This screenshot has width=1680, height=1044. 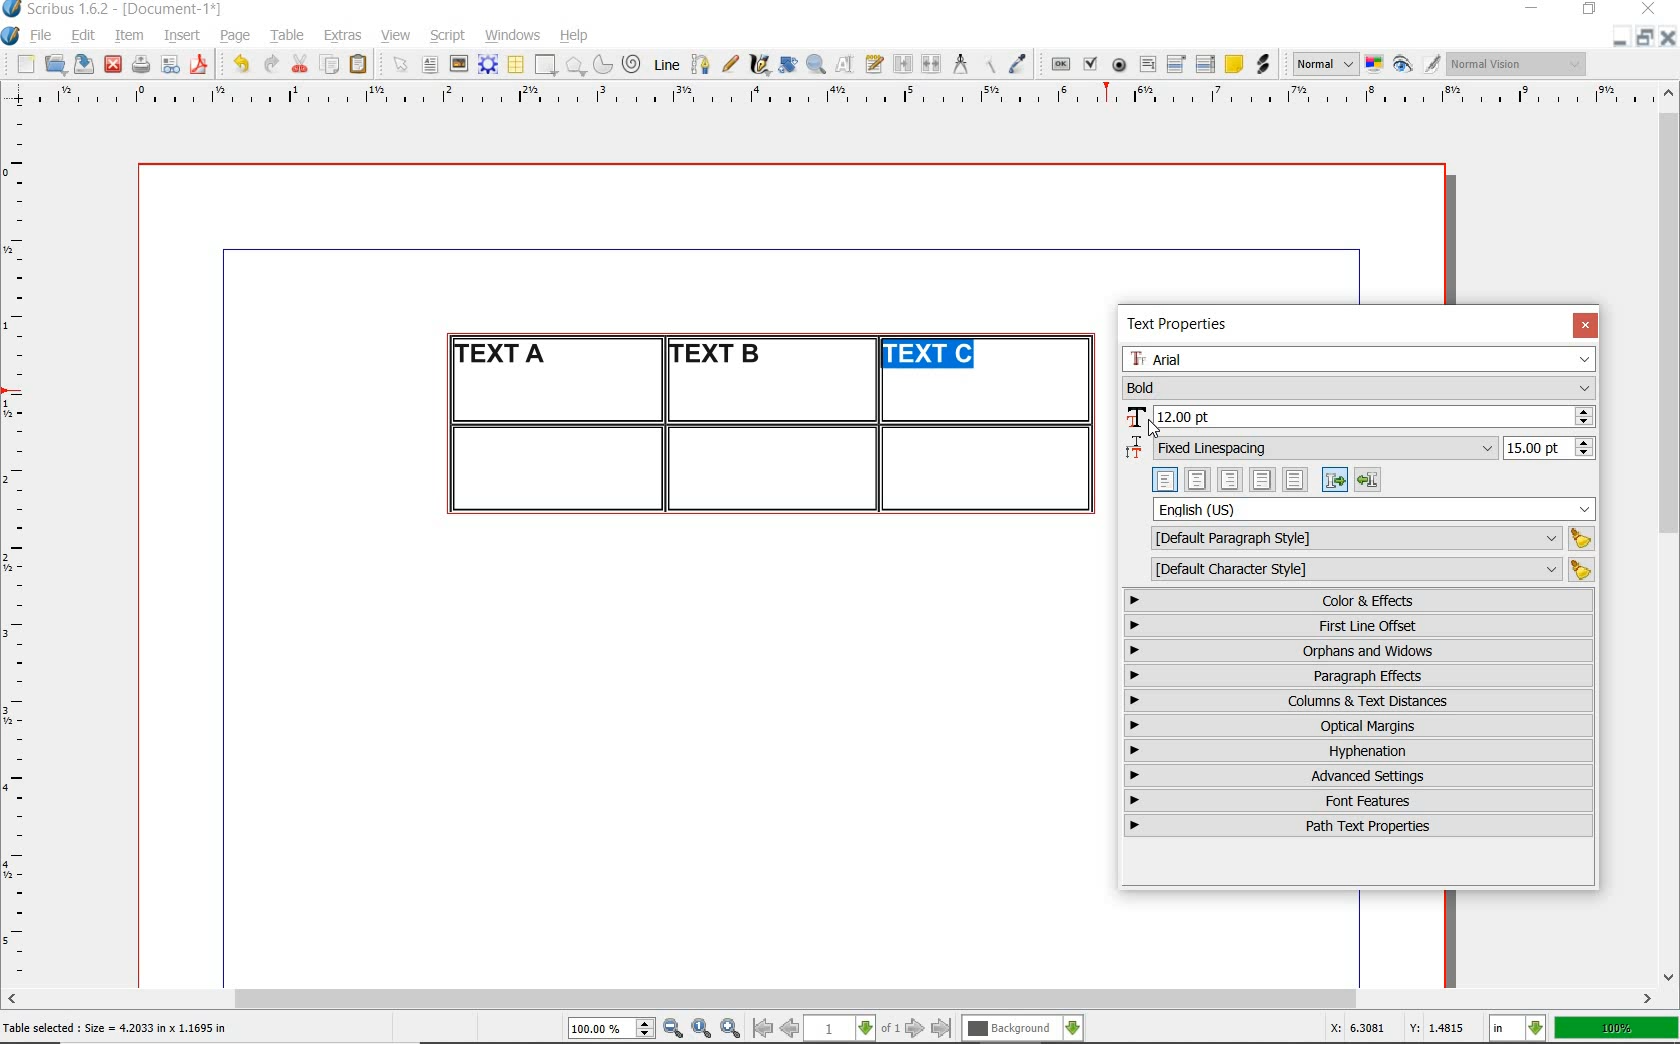 What do you see at coordinates (396, 35) in the screenshot?
I see `view` at bounding box center [396, 35].